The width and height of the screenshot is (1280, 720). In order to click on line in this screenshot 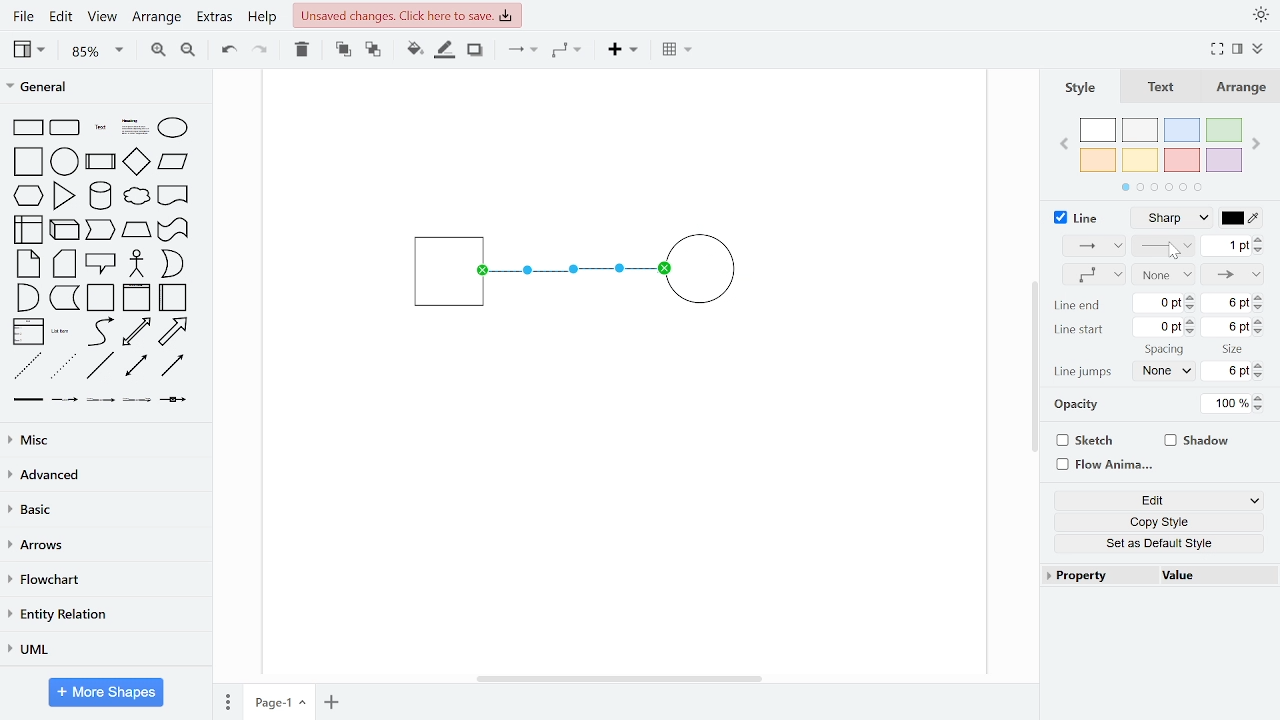, I will do `click(1077, 218)`.